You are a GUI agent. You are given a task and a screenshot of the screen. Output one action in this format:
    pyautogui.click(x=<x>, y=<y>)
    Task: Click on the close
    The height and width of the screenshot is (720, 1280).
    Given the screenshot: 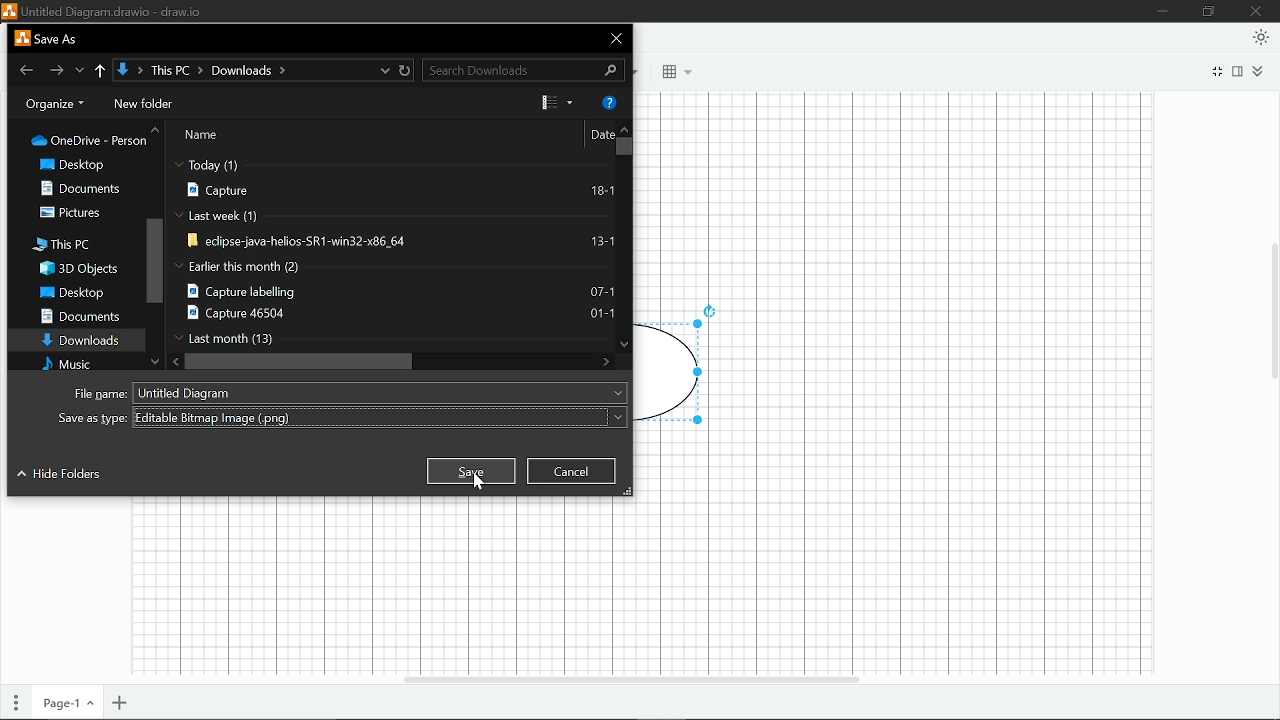 What is the action you would take?
    pyautogui.click(x=618, y=37)
    